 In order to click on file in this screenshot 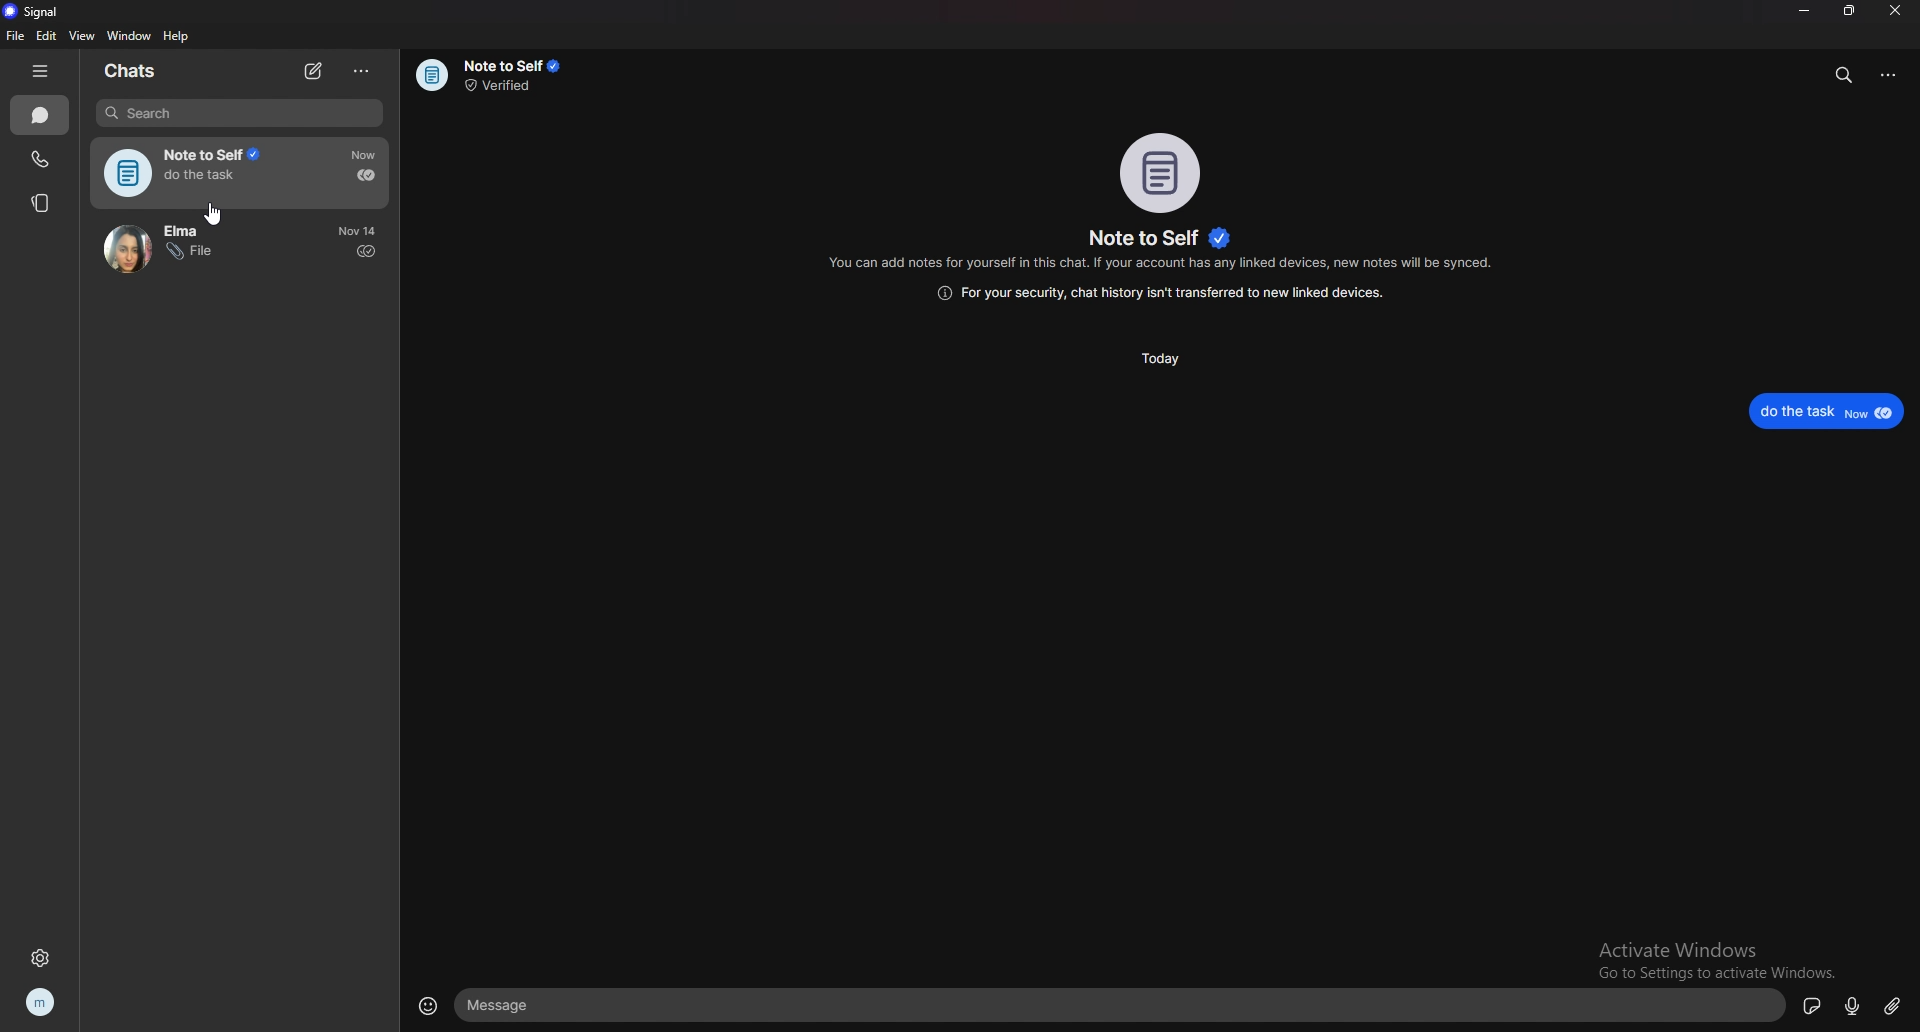, I will do `click(14, 36)`.